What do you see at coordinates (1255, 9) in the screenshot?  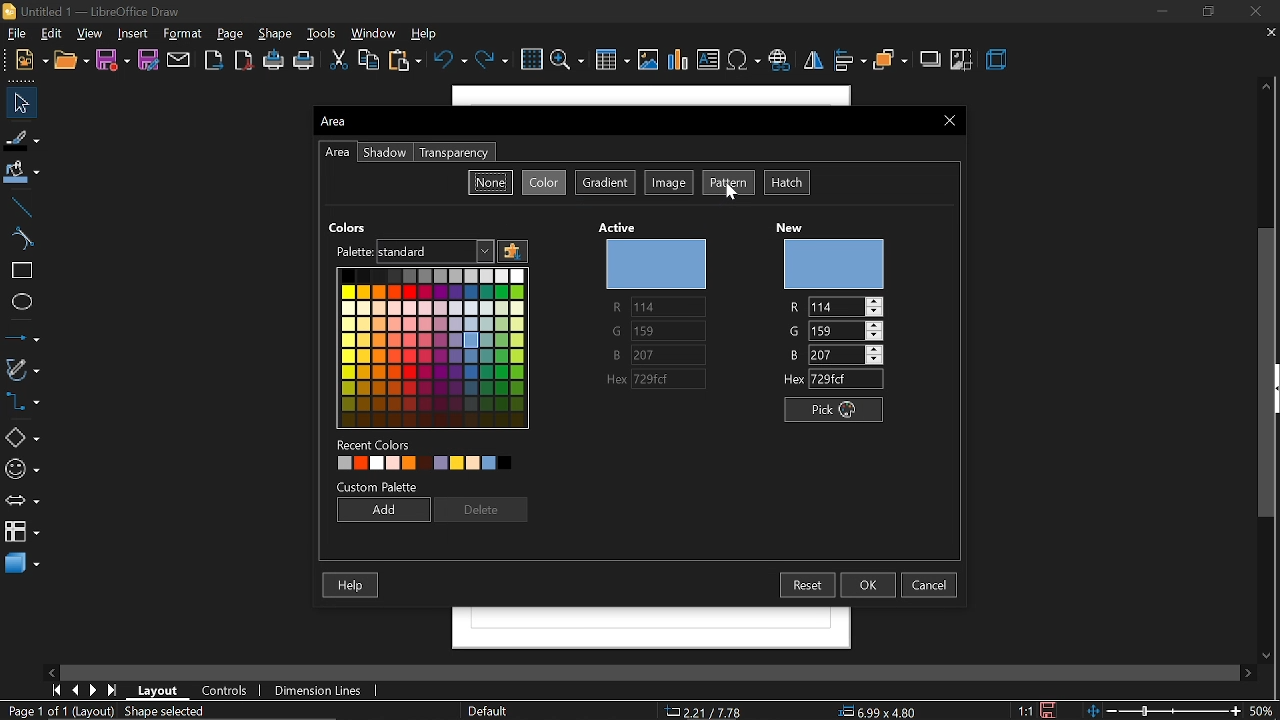 I see `Close` at bounding box center [1255, 9].